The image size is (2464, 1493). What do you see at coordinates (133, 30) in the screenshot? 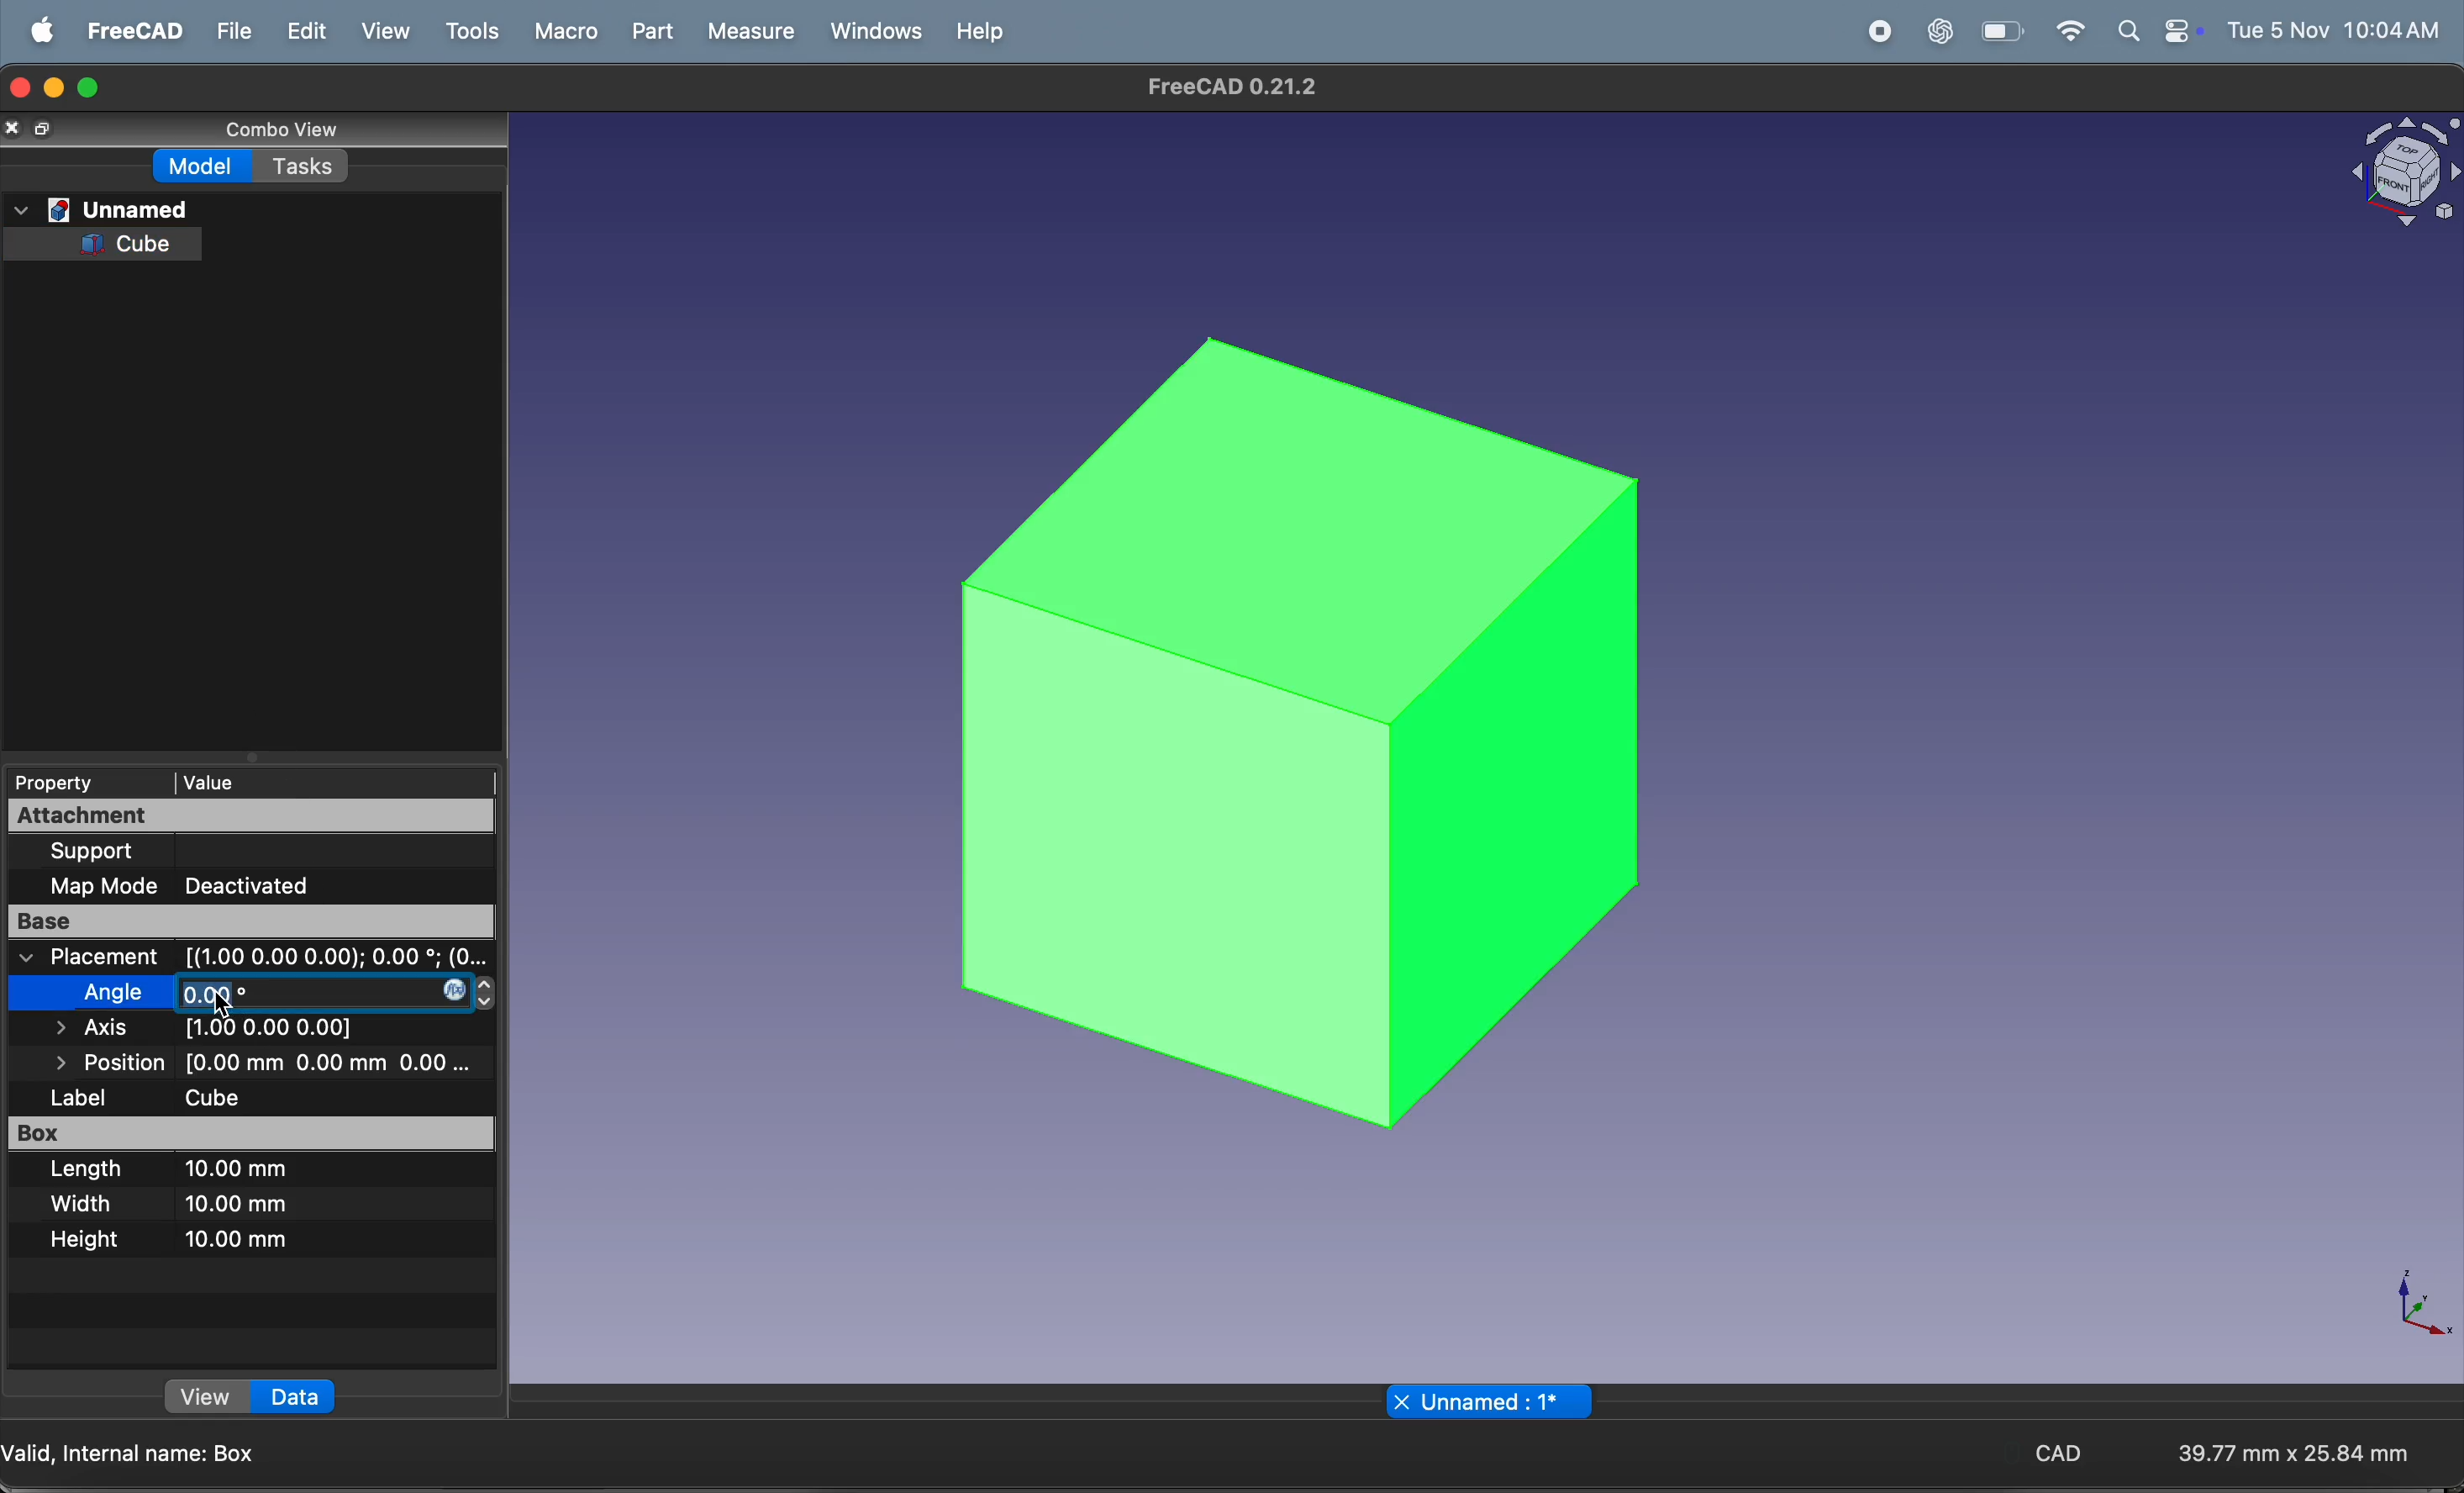
I see `freecad` at bounding box center [133, 30].